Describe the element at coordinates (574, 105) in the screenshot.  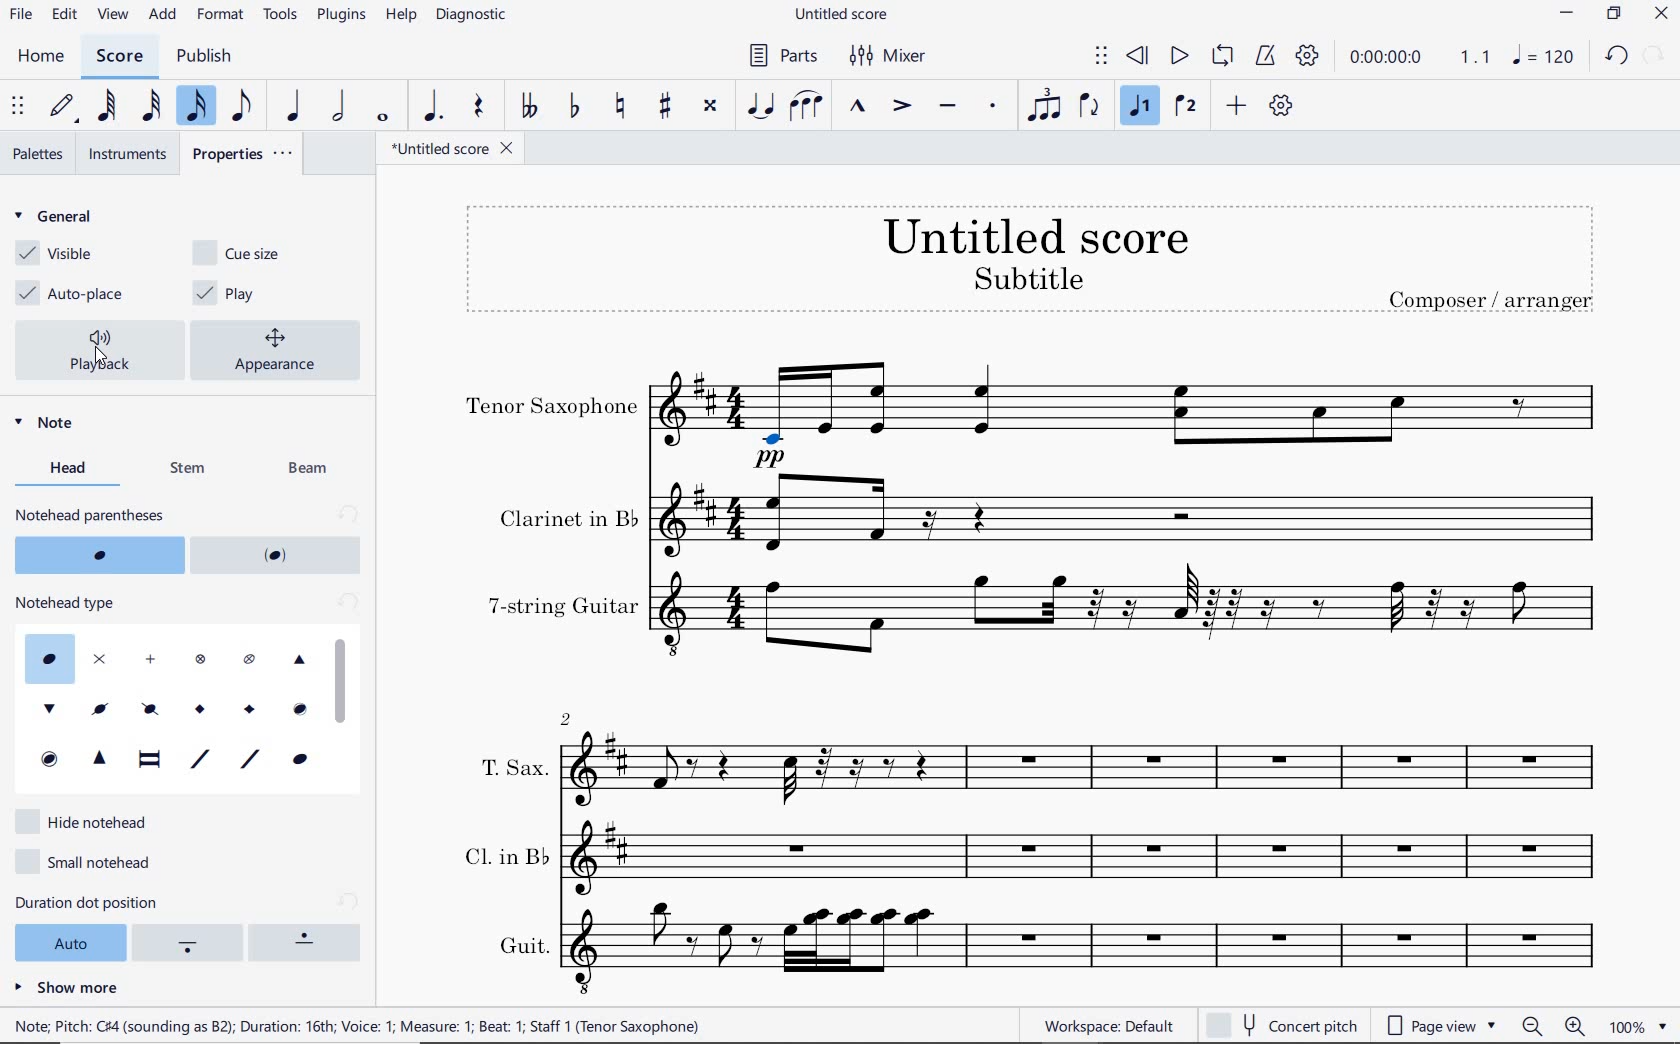
I see `TOGGLE FLAT` at that location.